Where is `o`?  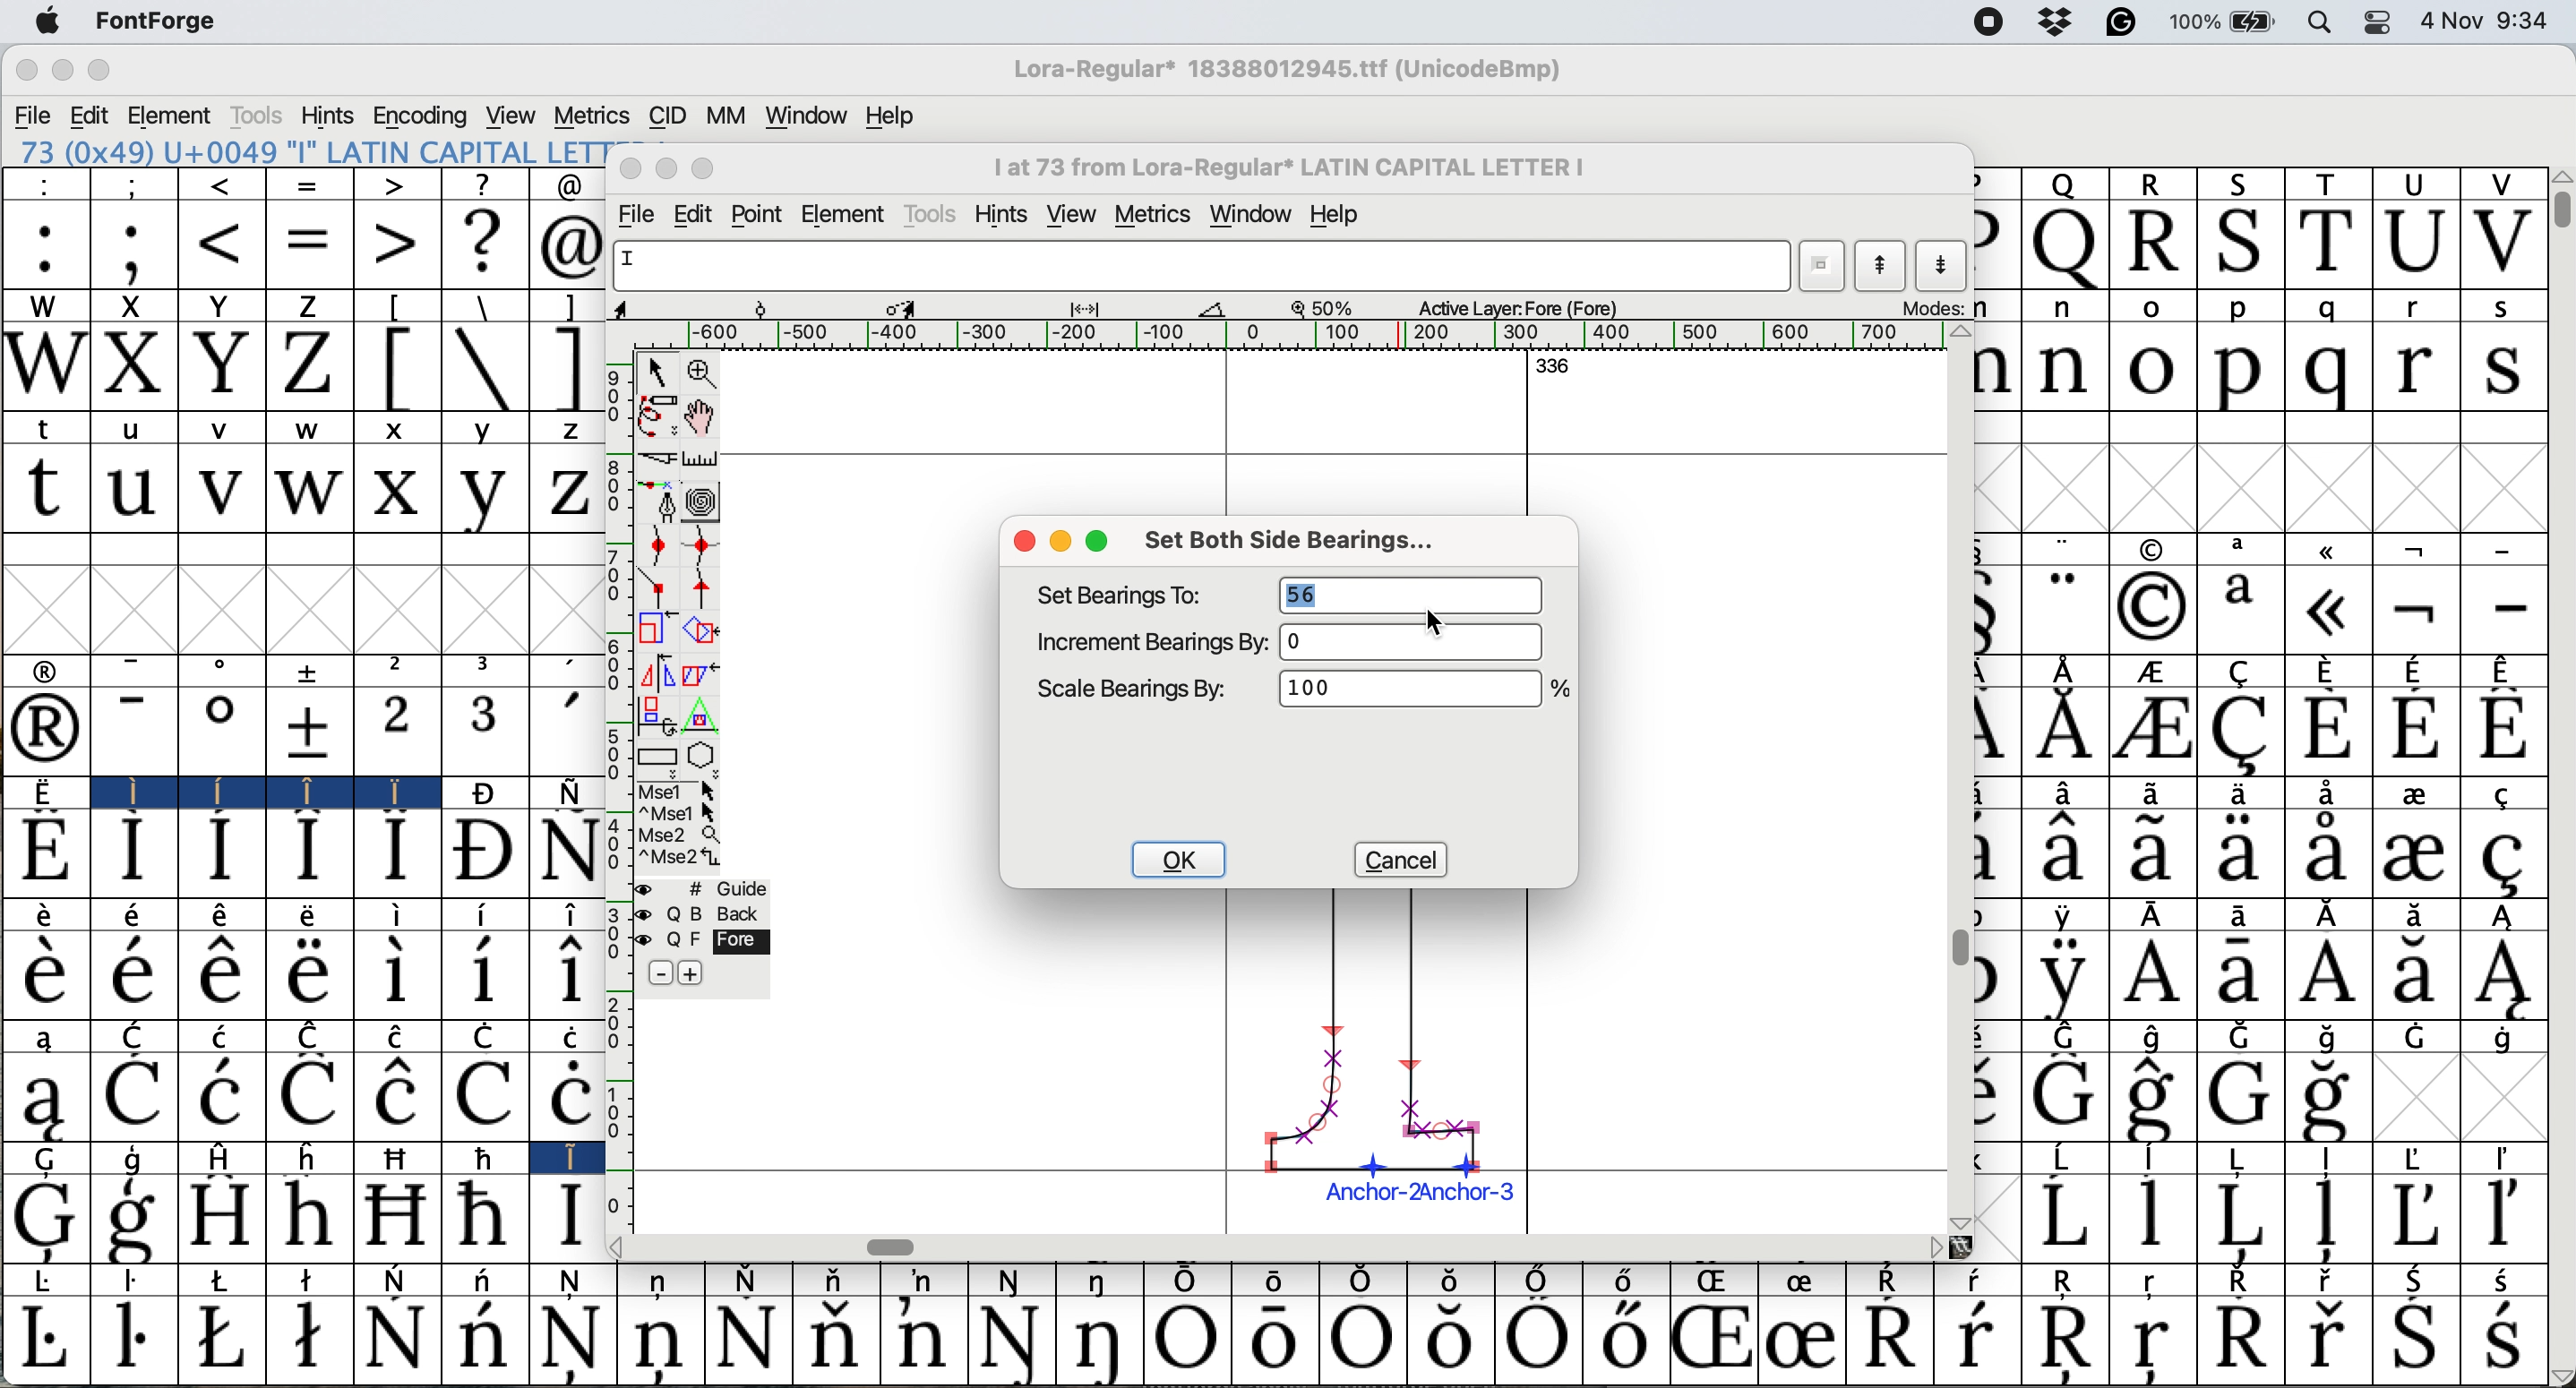
o is located at coordinates (2155, 366).